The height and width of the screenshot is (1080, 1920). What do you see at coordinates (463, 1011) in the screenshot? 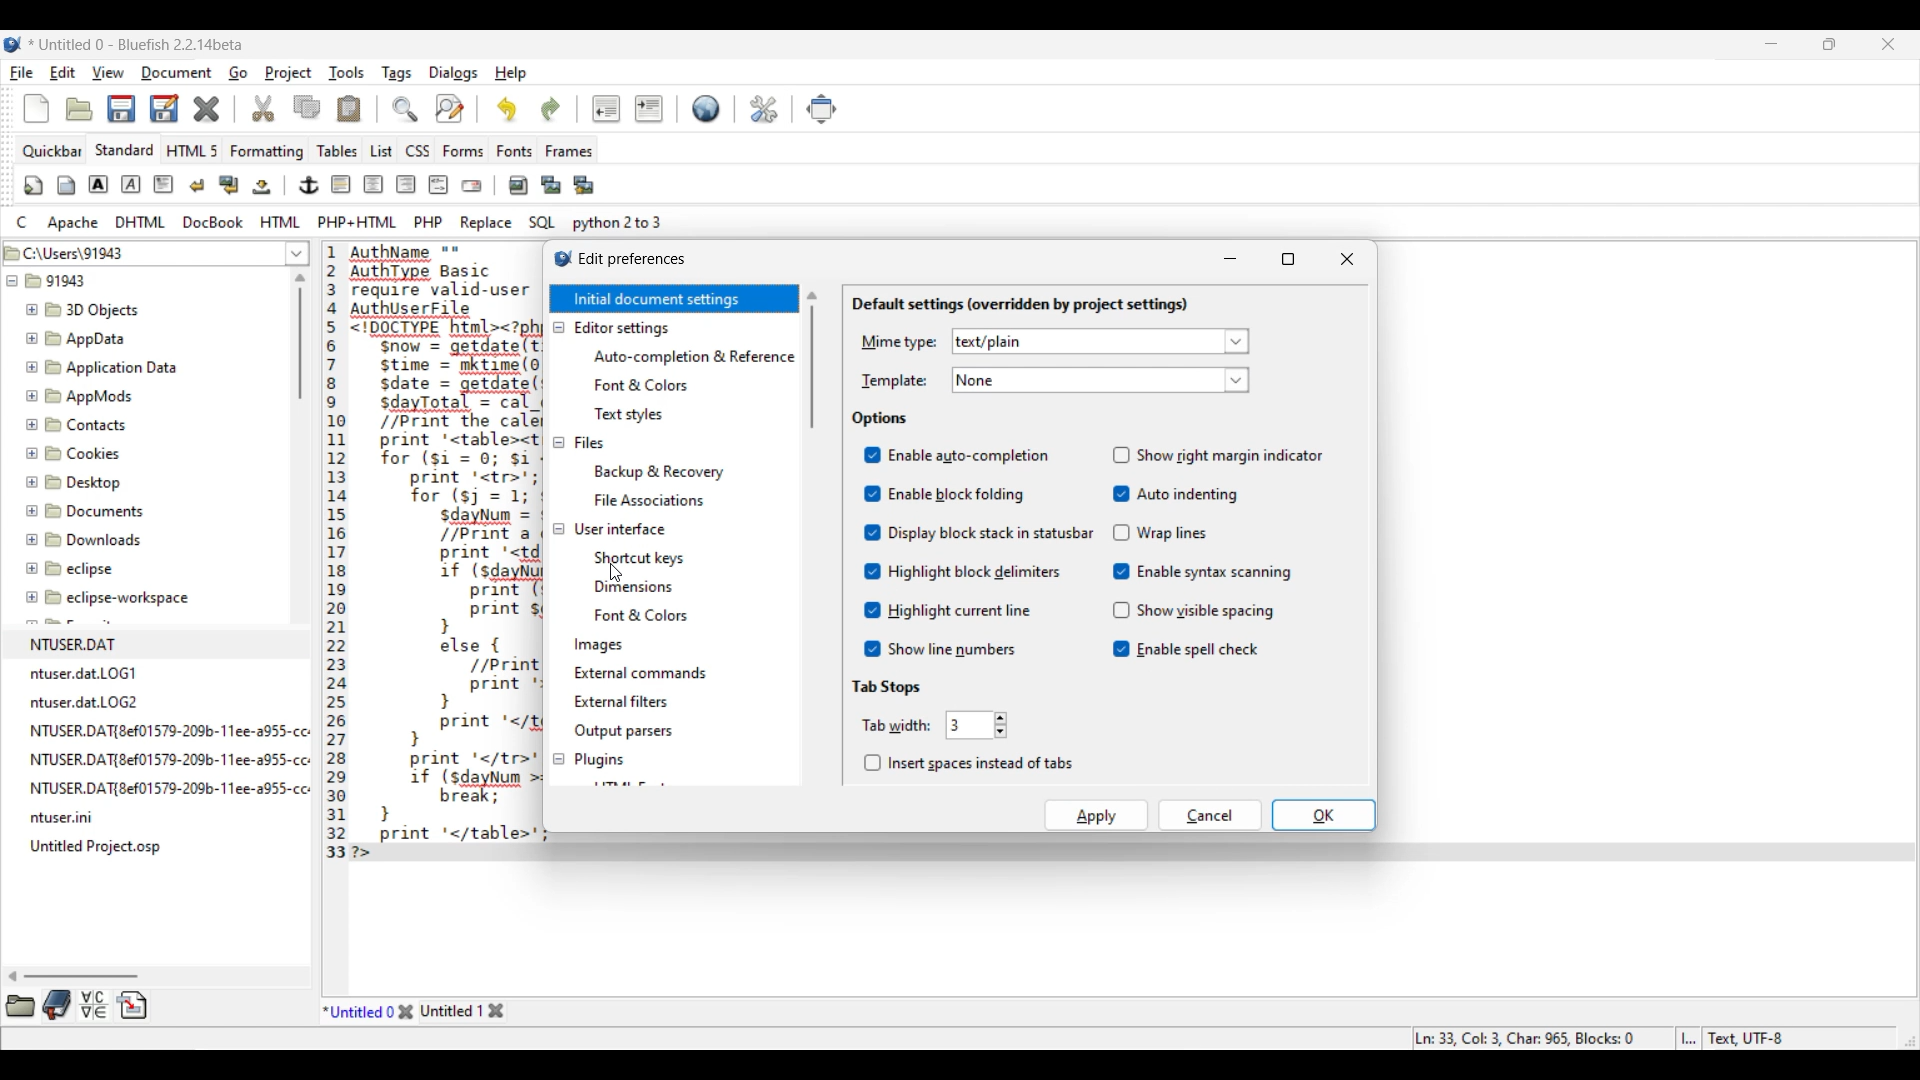
I see `Other tab` at bounding box center [463, 1011].